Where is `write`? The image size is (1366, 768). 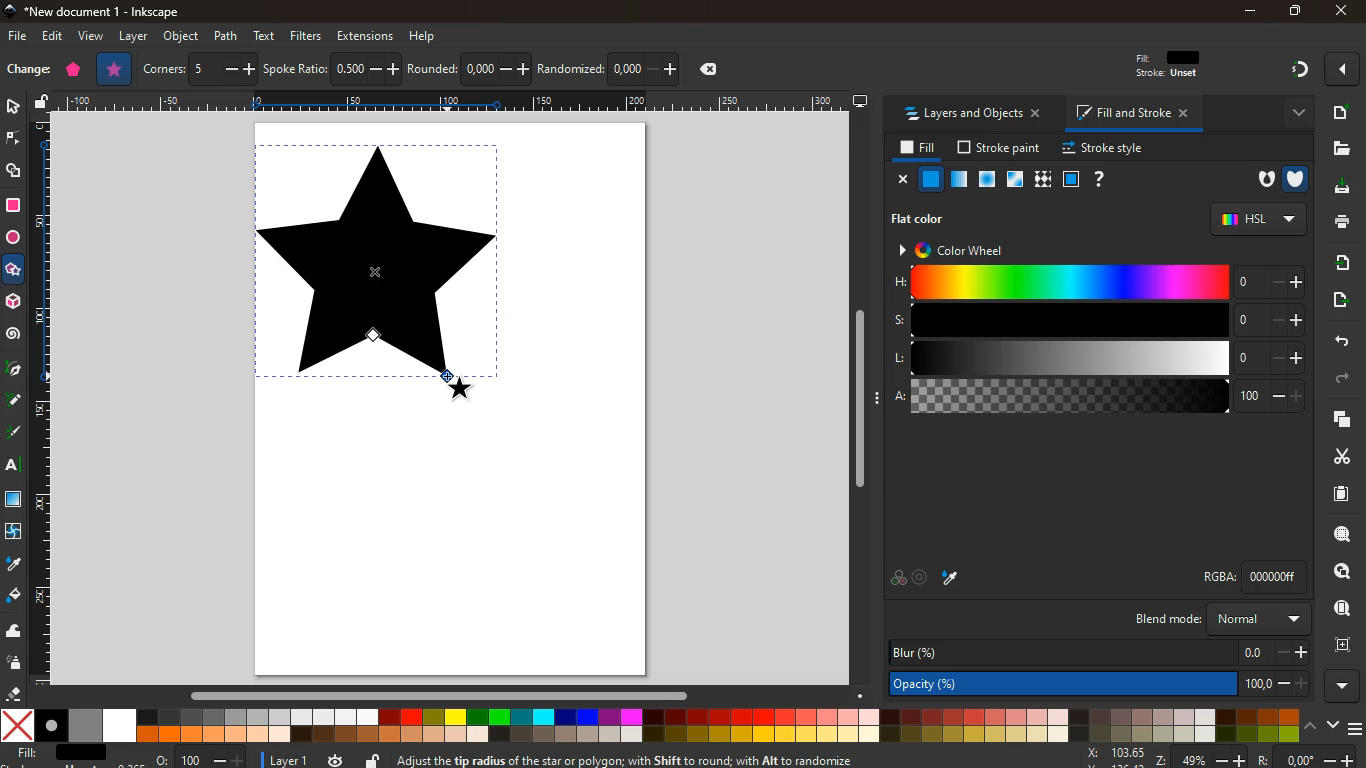 write is located at coordinates (14, 430).